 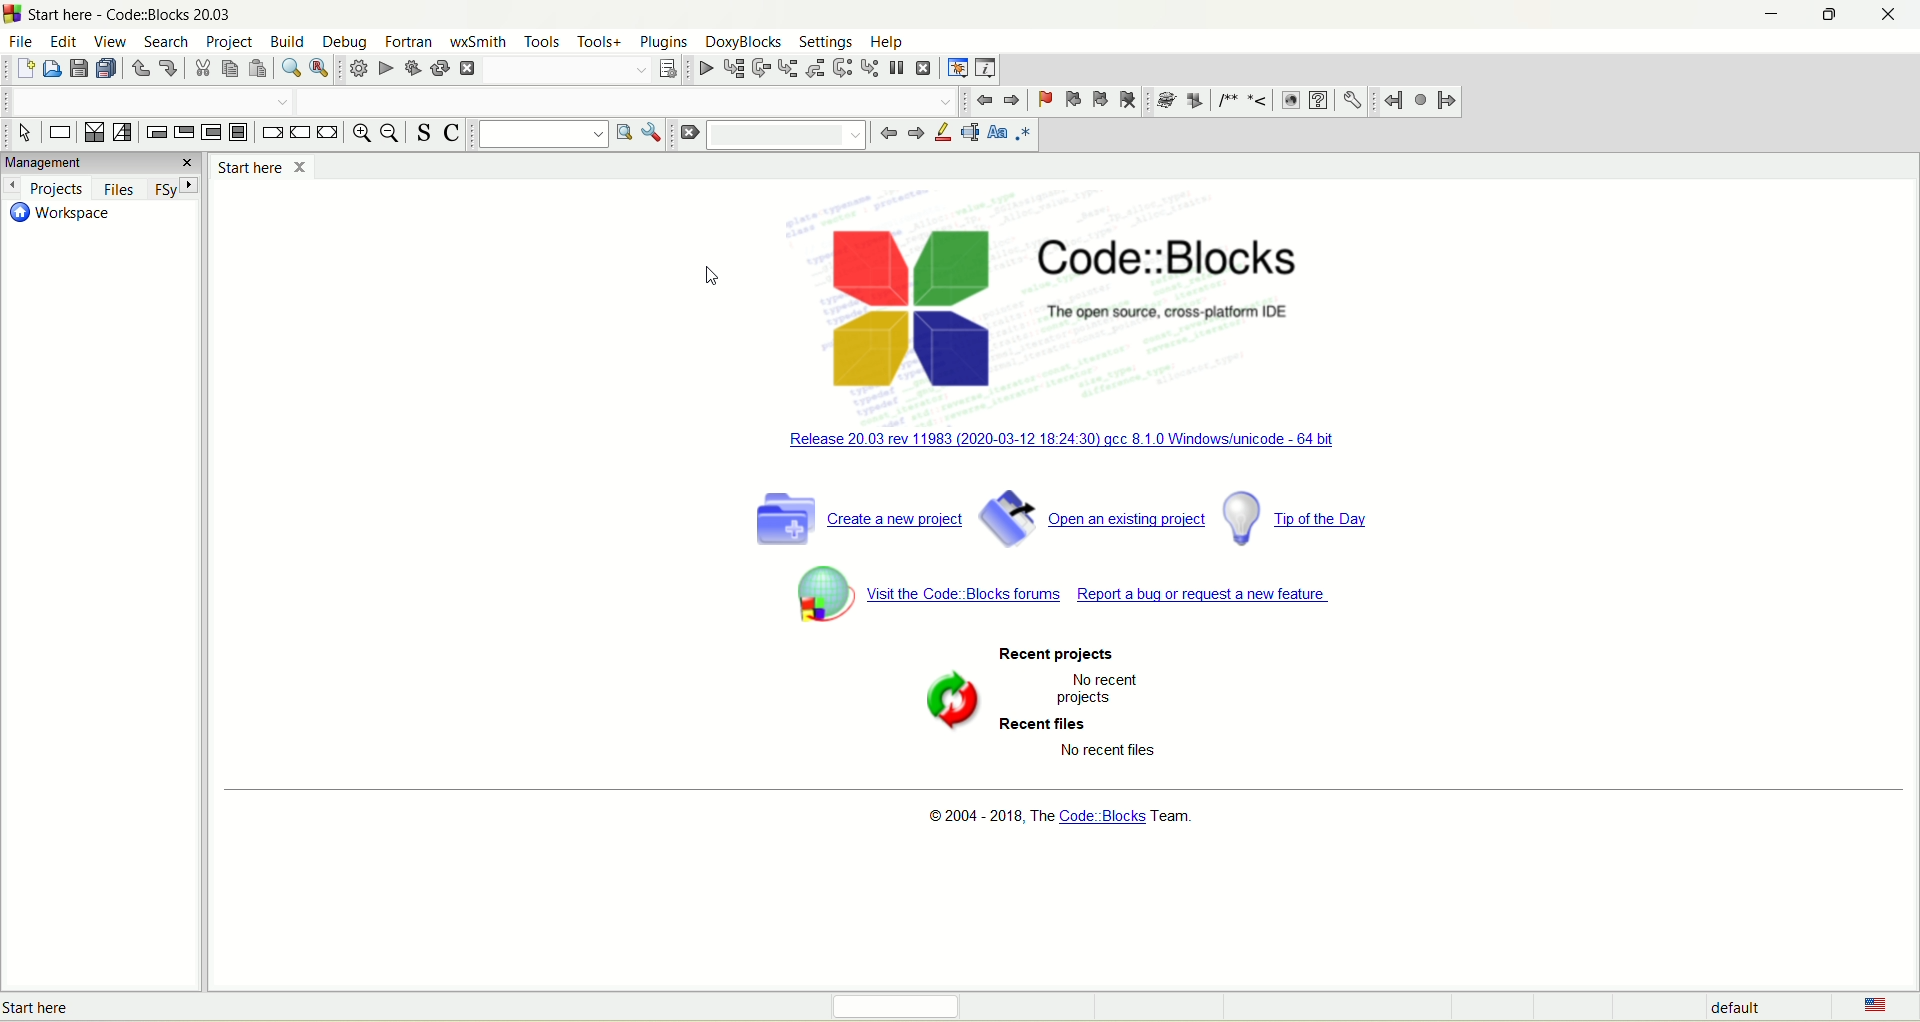 I want to click on edit, so click(x=65, y=41).